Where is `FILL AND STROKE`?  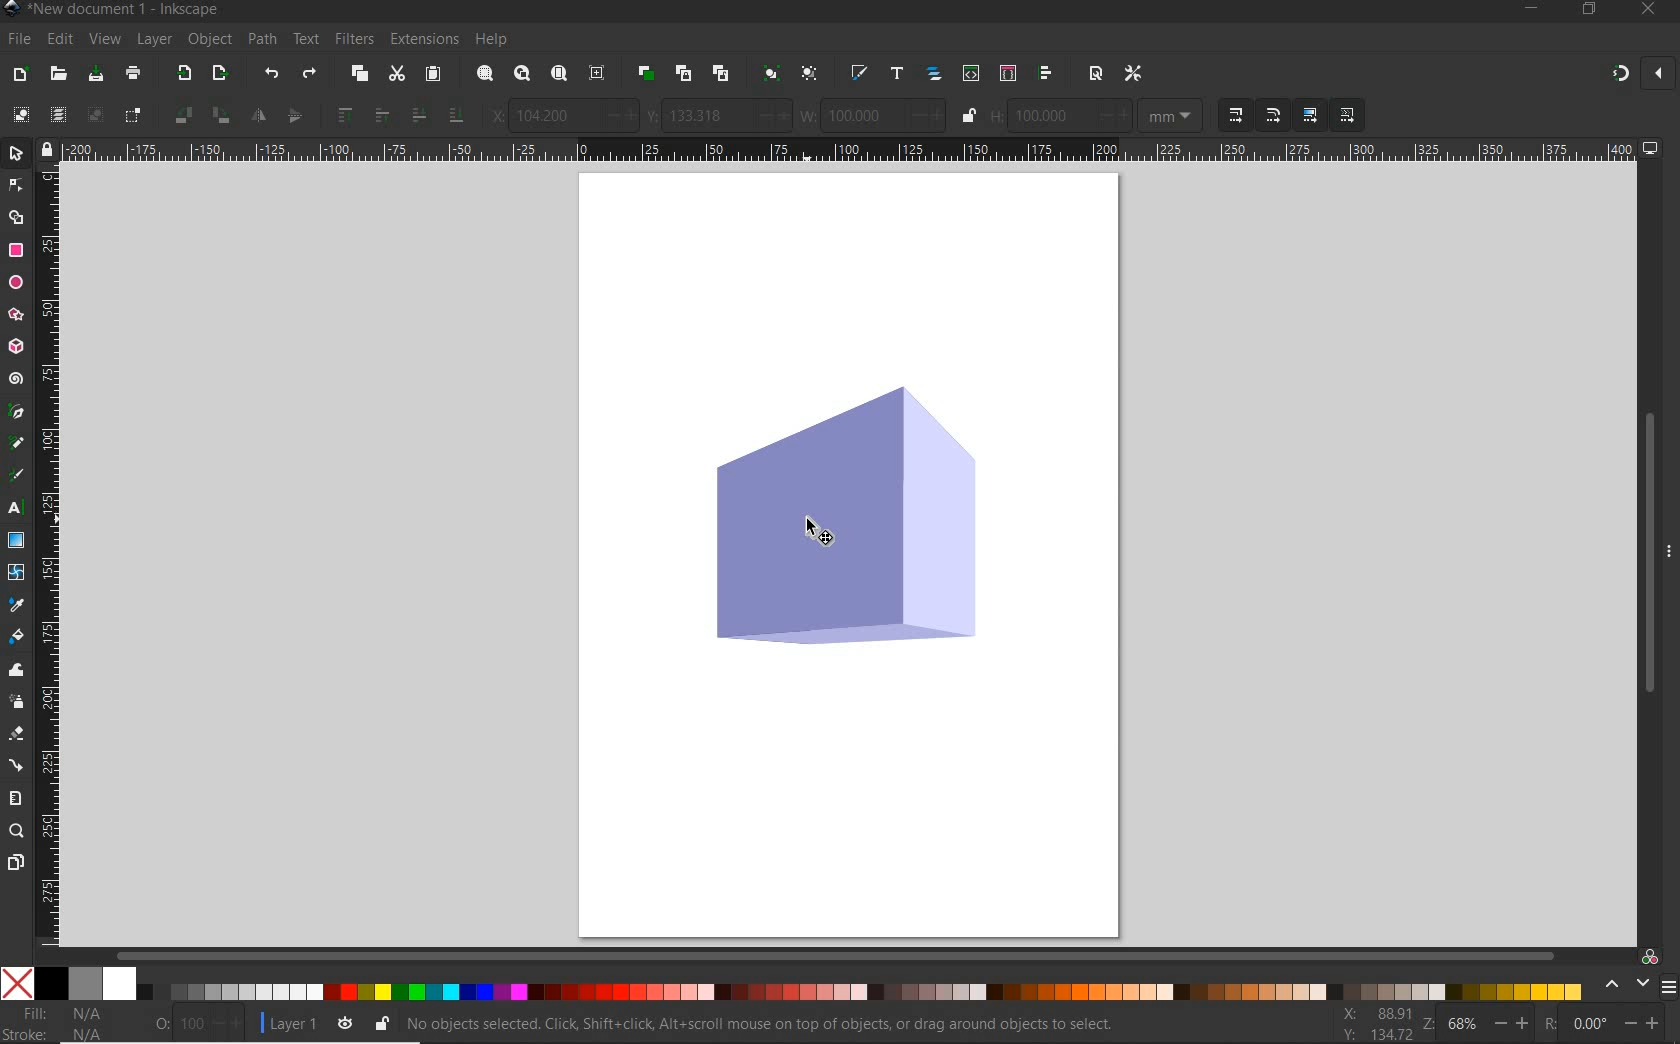
FILL AND STROKE is located at coordinates (59, 1024).